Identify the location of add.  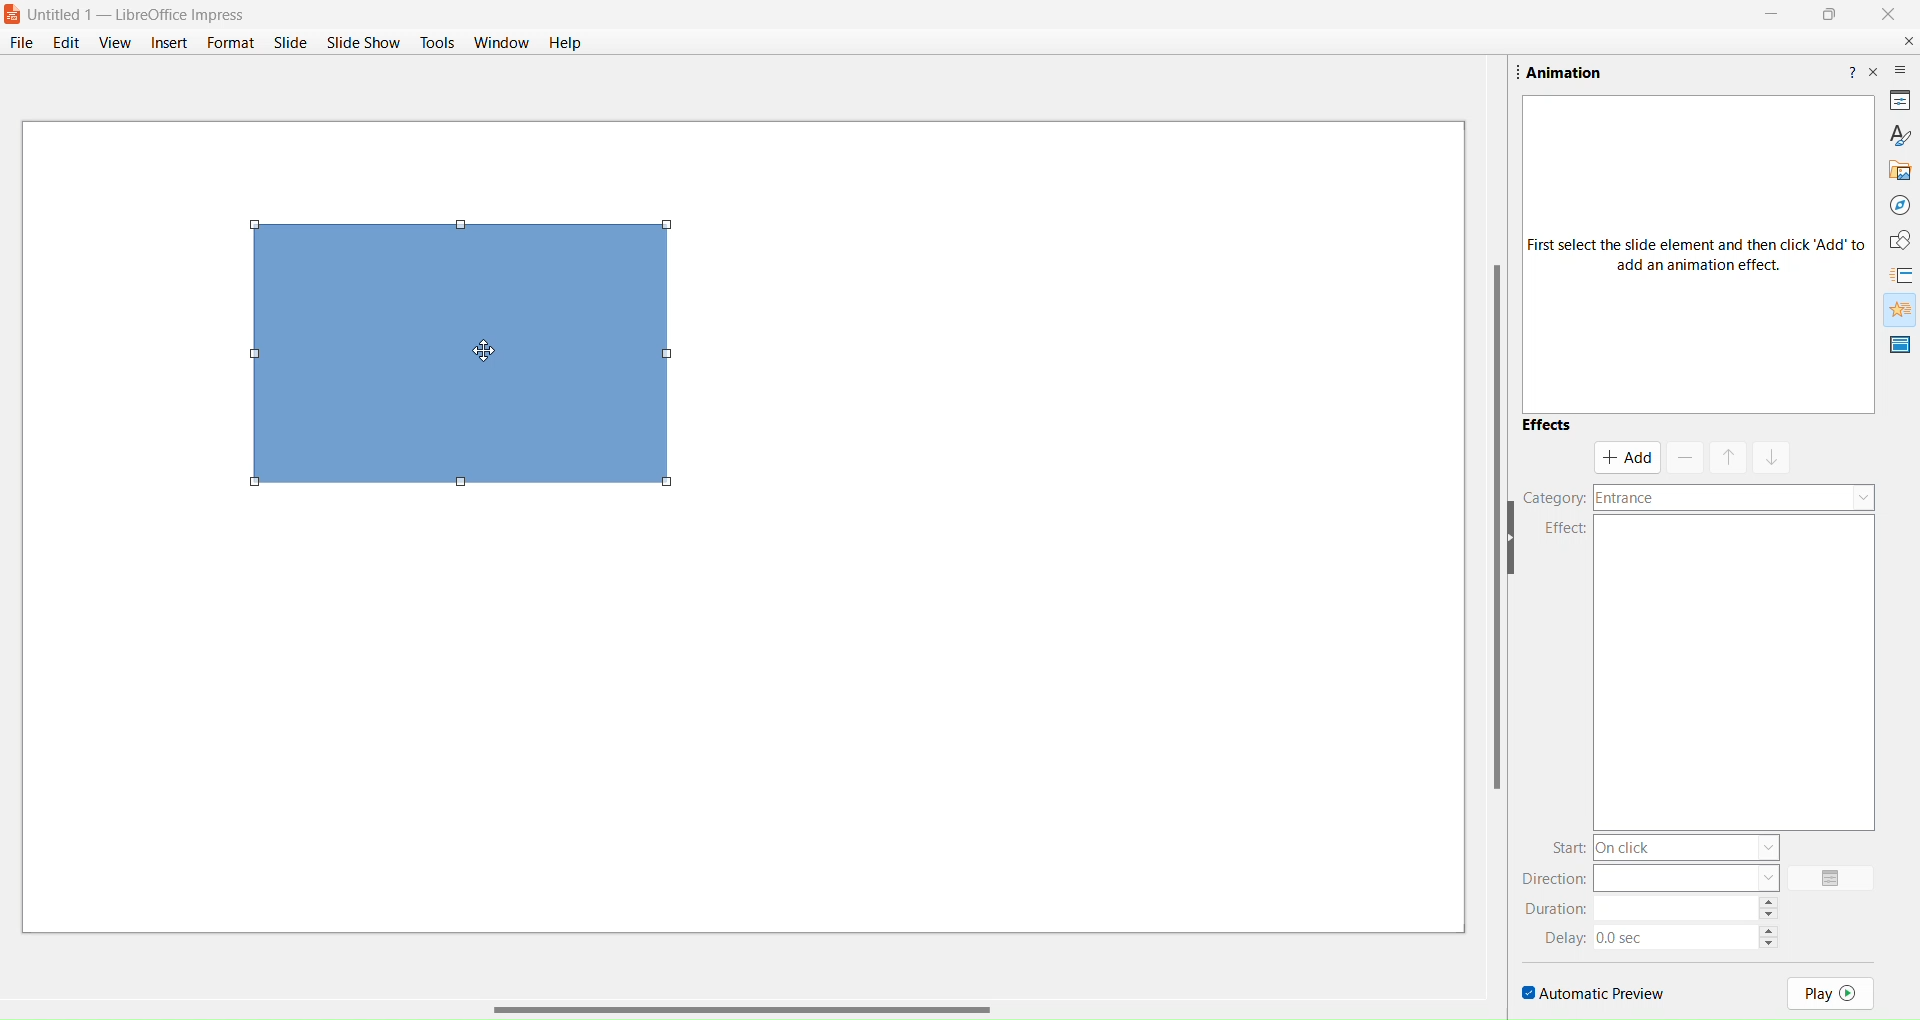
(1628, 457).